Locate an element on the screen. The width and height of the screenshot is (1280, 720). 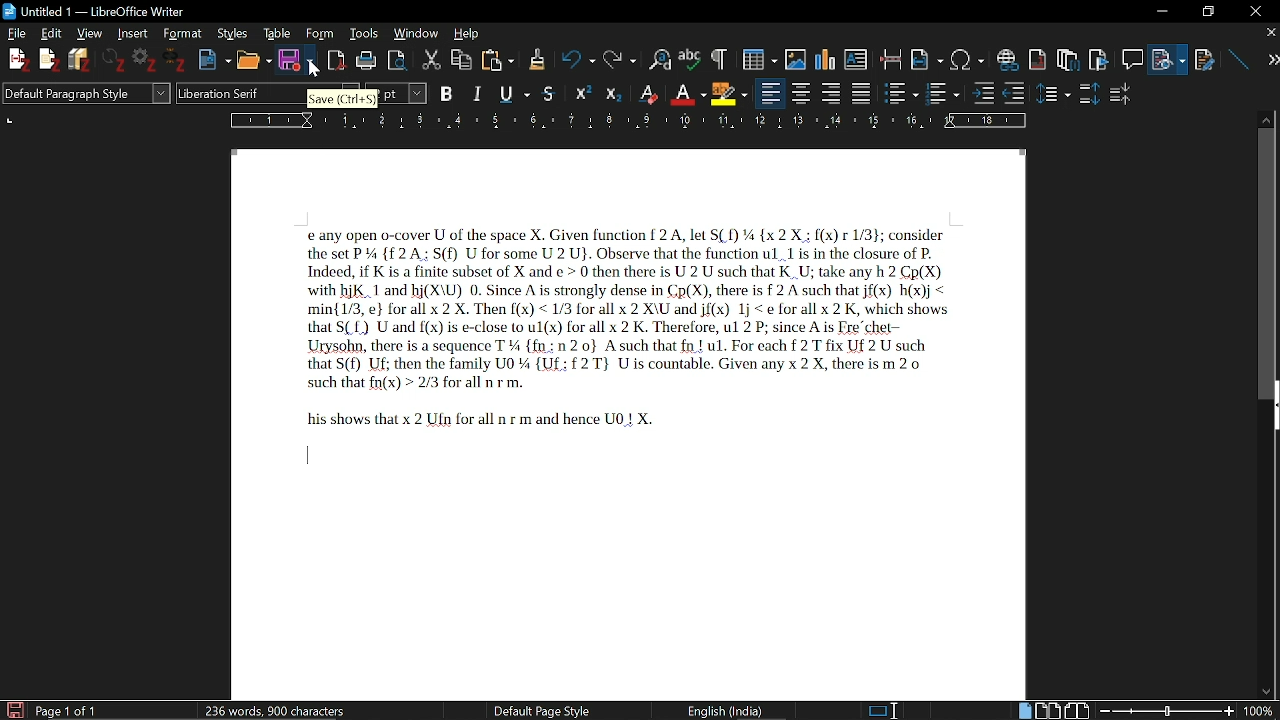
Save Files is located at coordinates (82, 60).